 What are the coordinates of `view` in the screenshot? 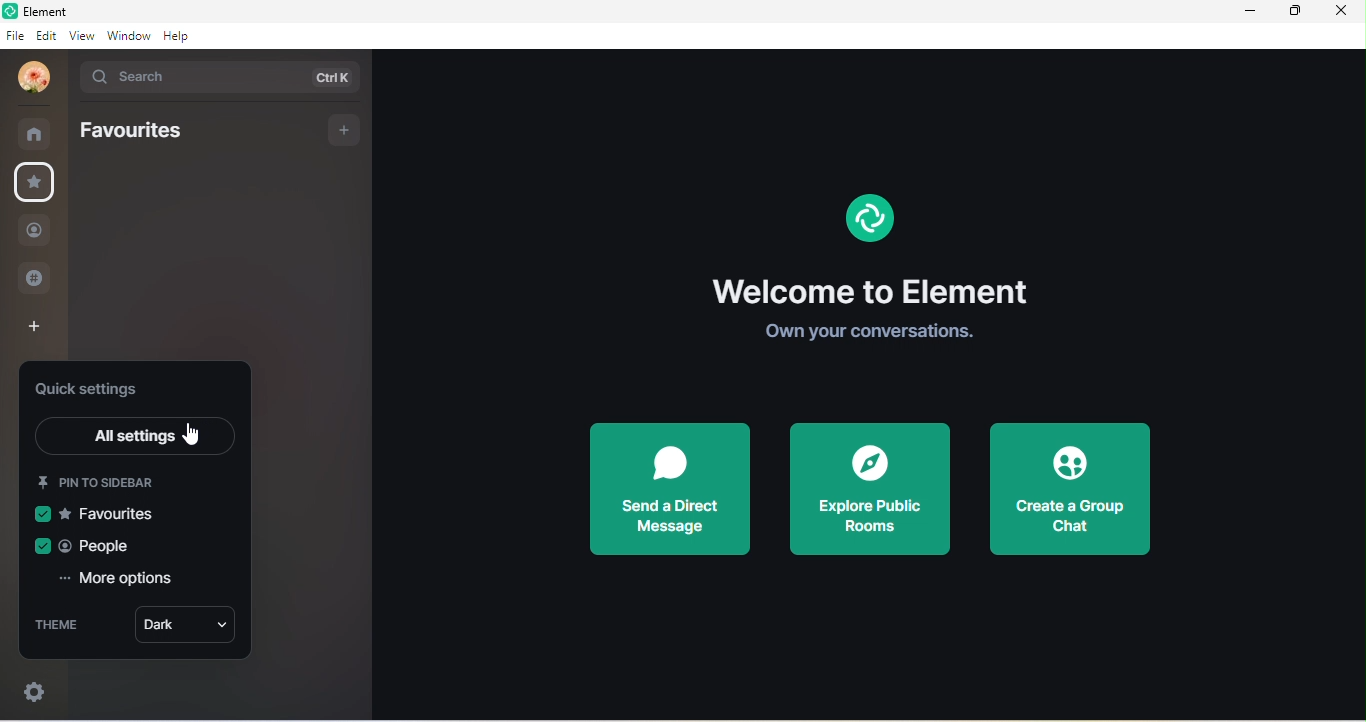 It's located at (80, 38).